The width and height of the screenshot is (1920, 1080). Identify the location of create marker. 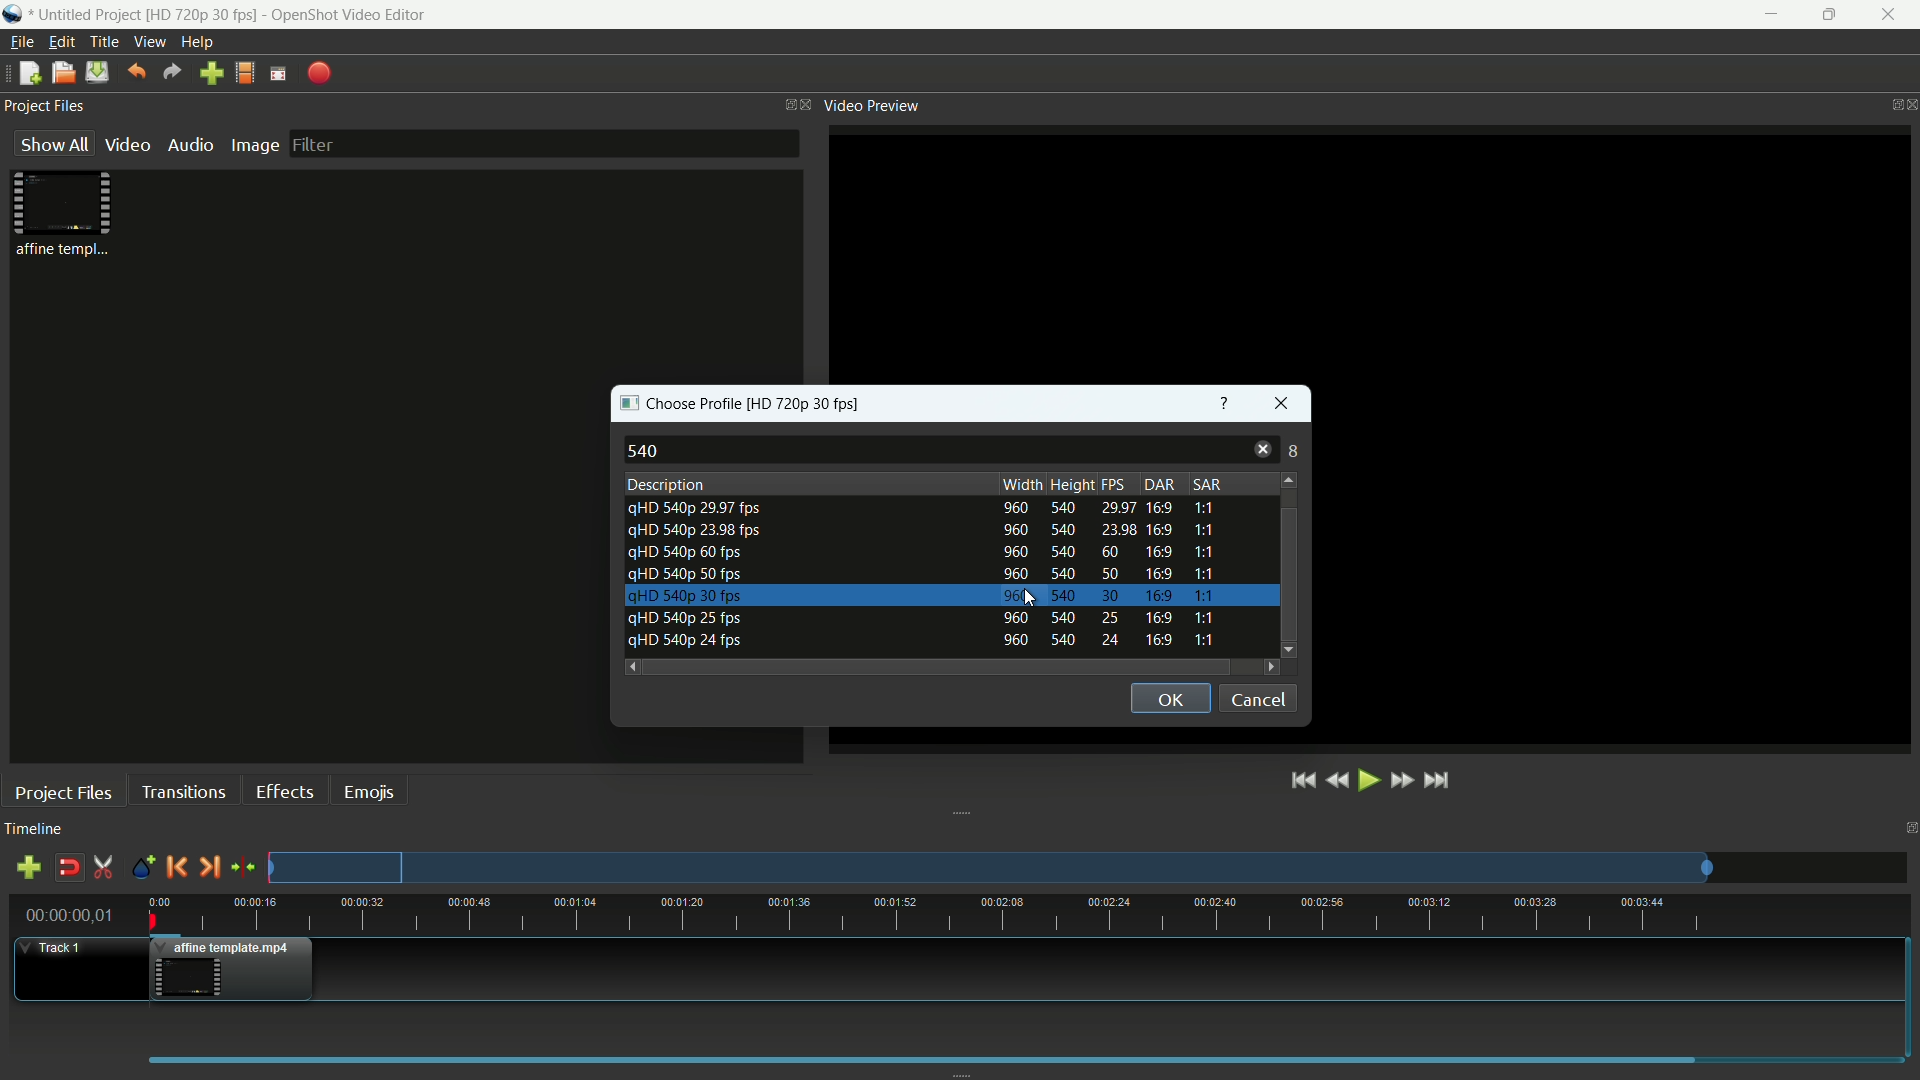
(140, 868).